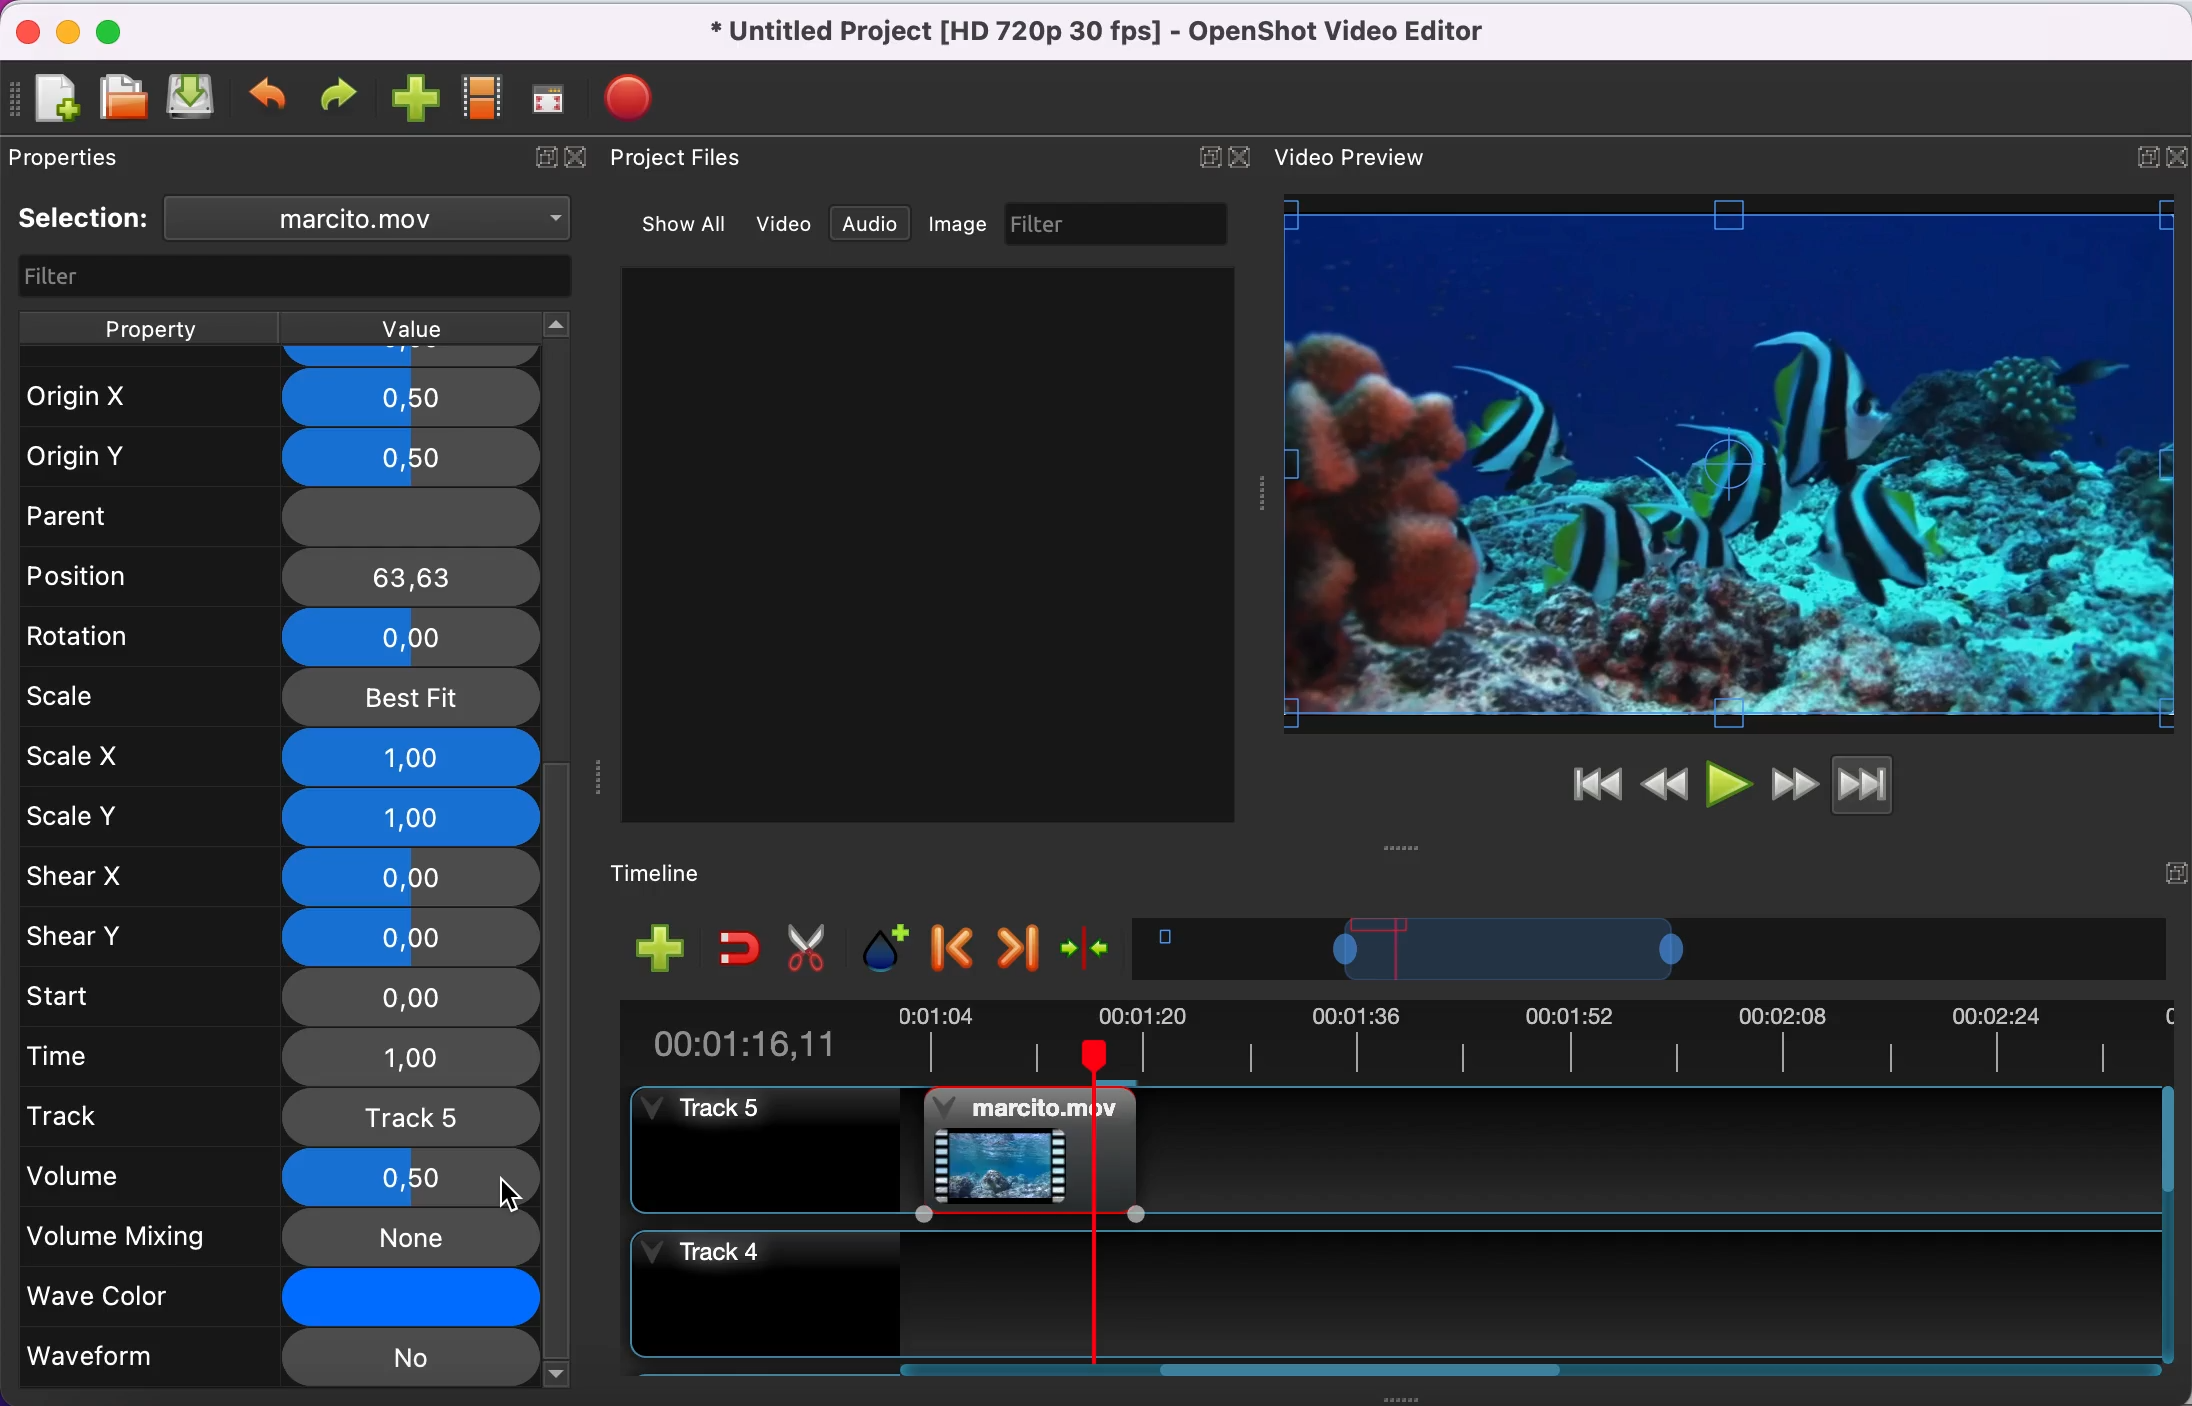 Image resolution: width=2192 pixels, height=1406 pixels. I want to click on track 5, so click(763, 1145).